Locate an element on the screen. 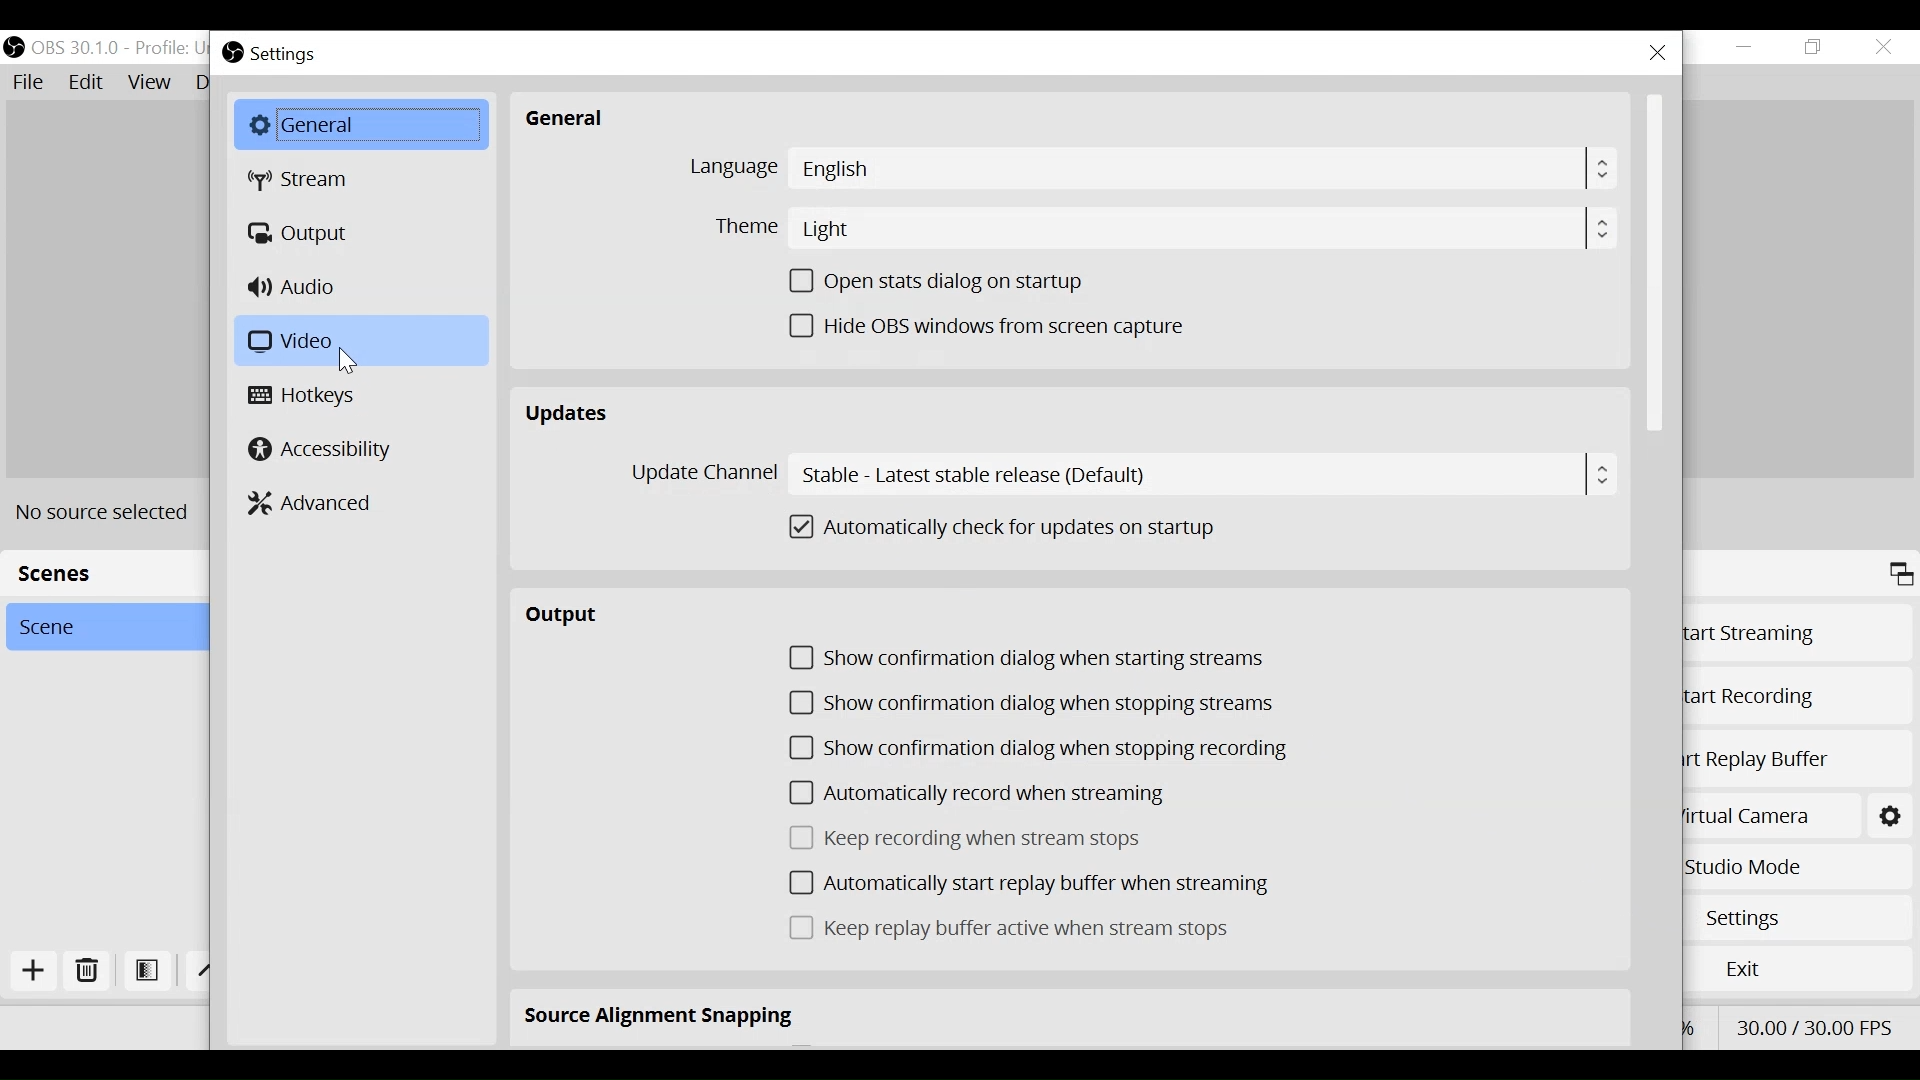 The image size is (1920, 1080). (un)check Show confirmation dialog when stopping streams is located at coordinates (1035, 703).